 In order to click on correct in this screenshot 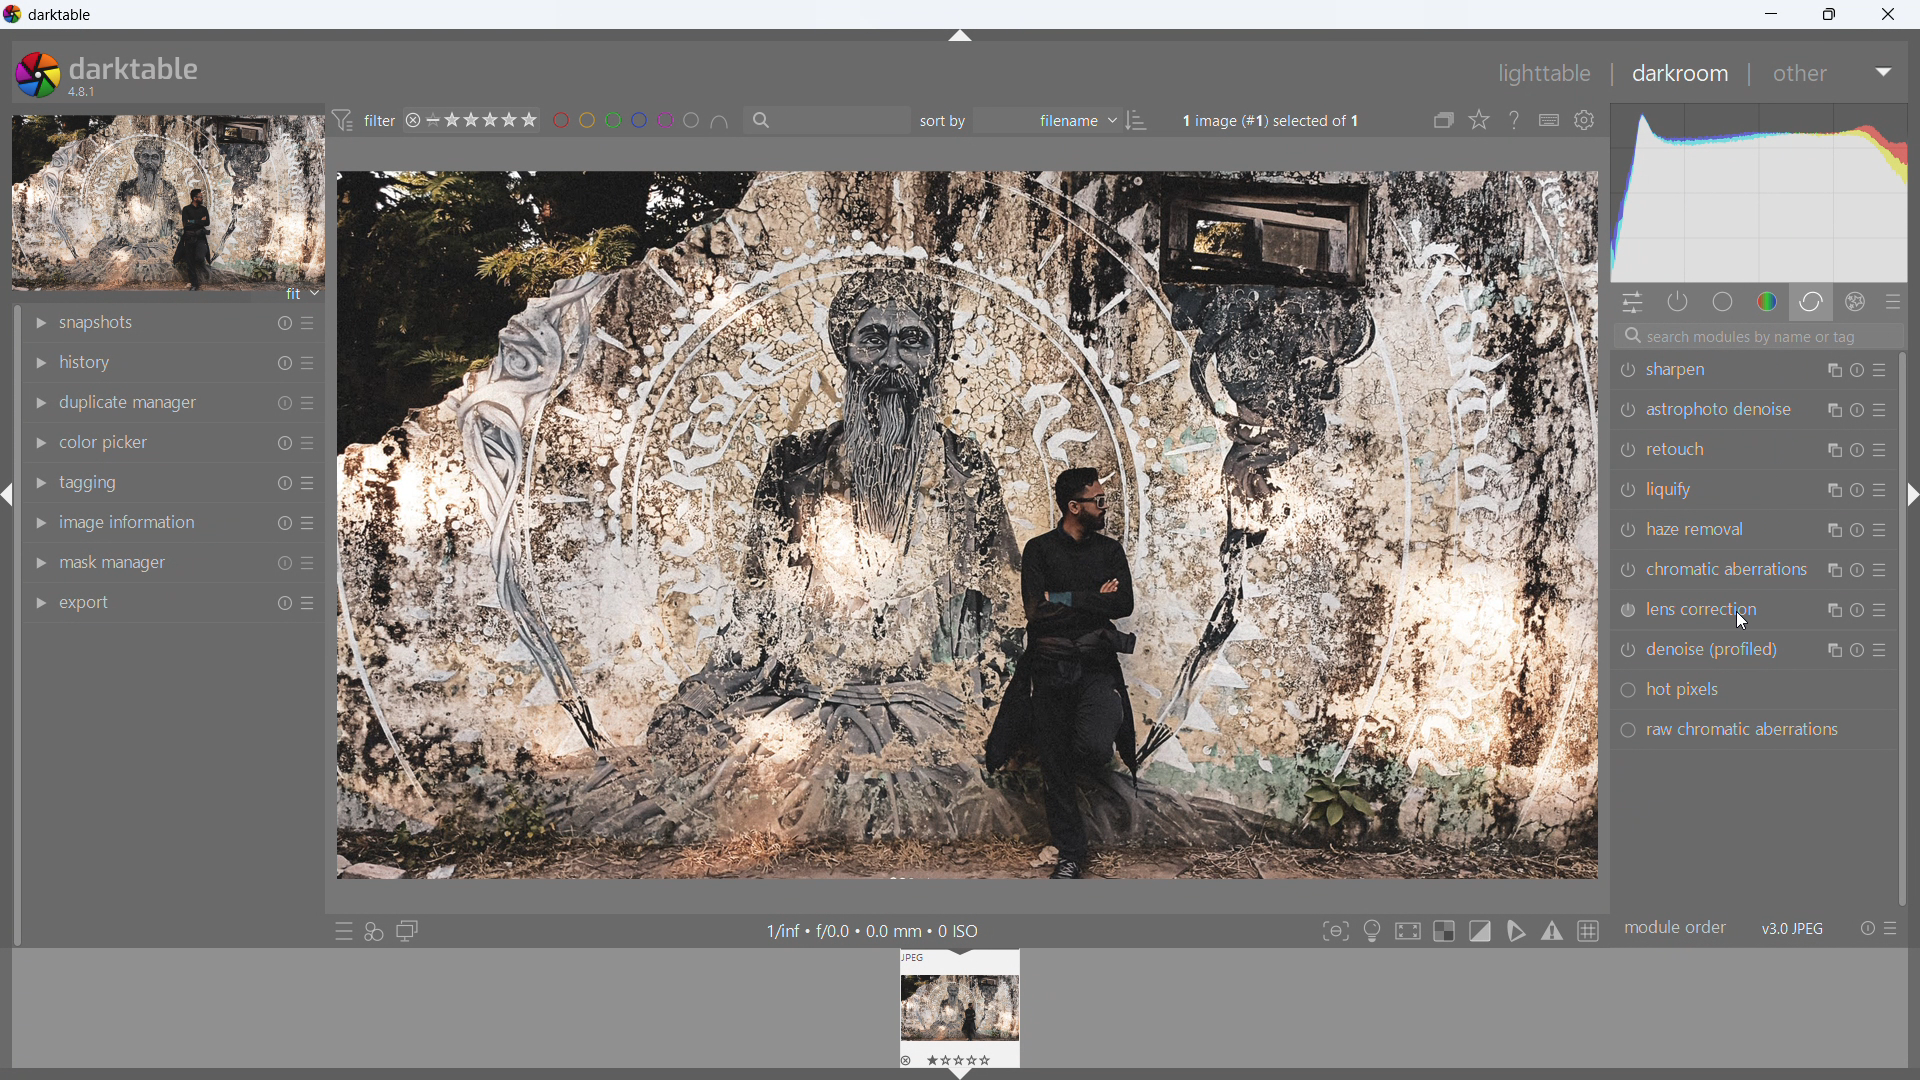, I will do `click(1811, 302)`.